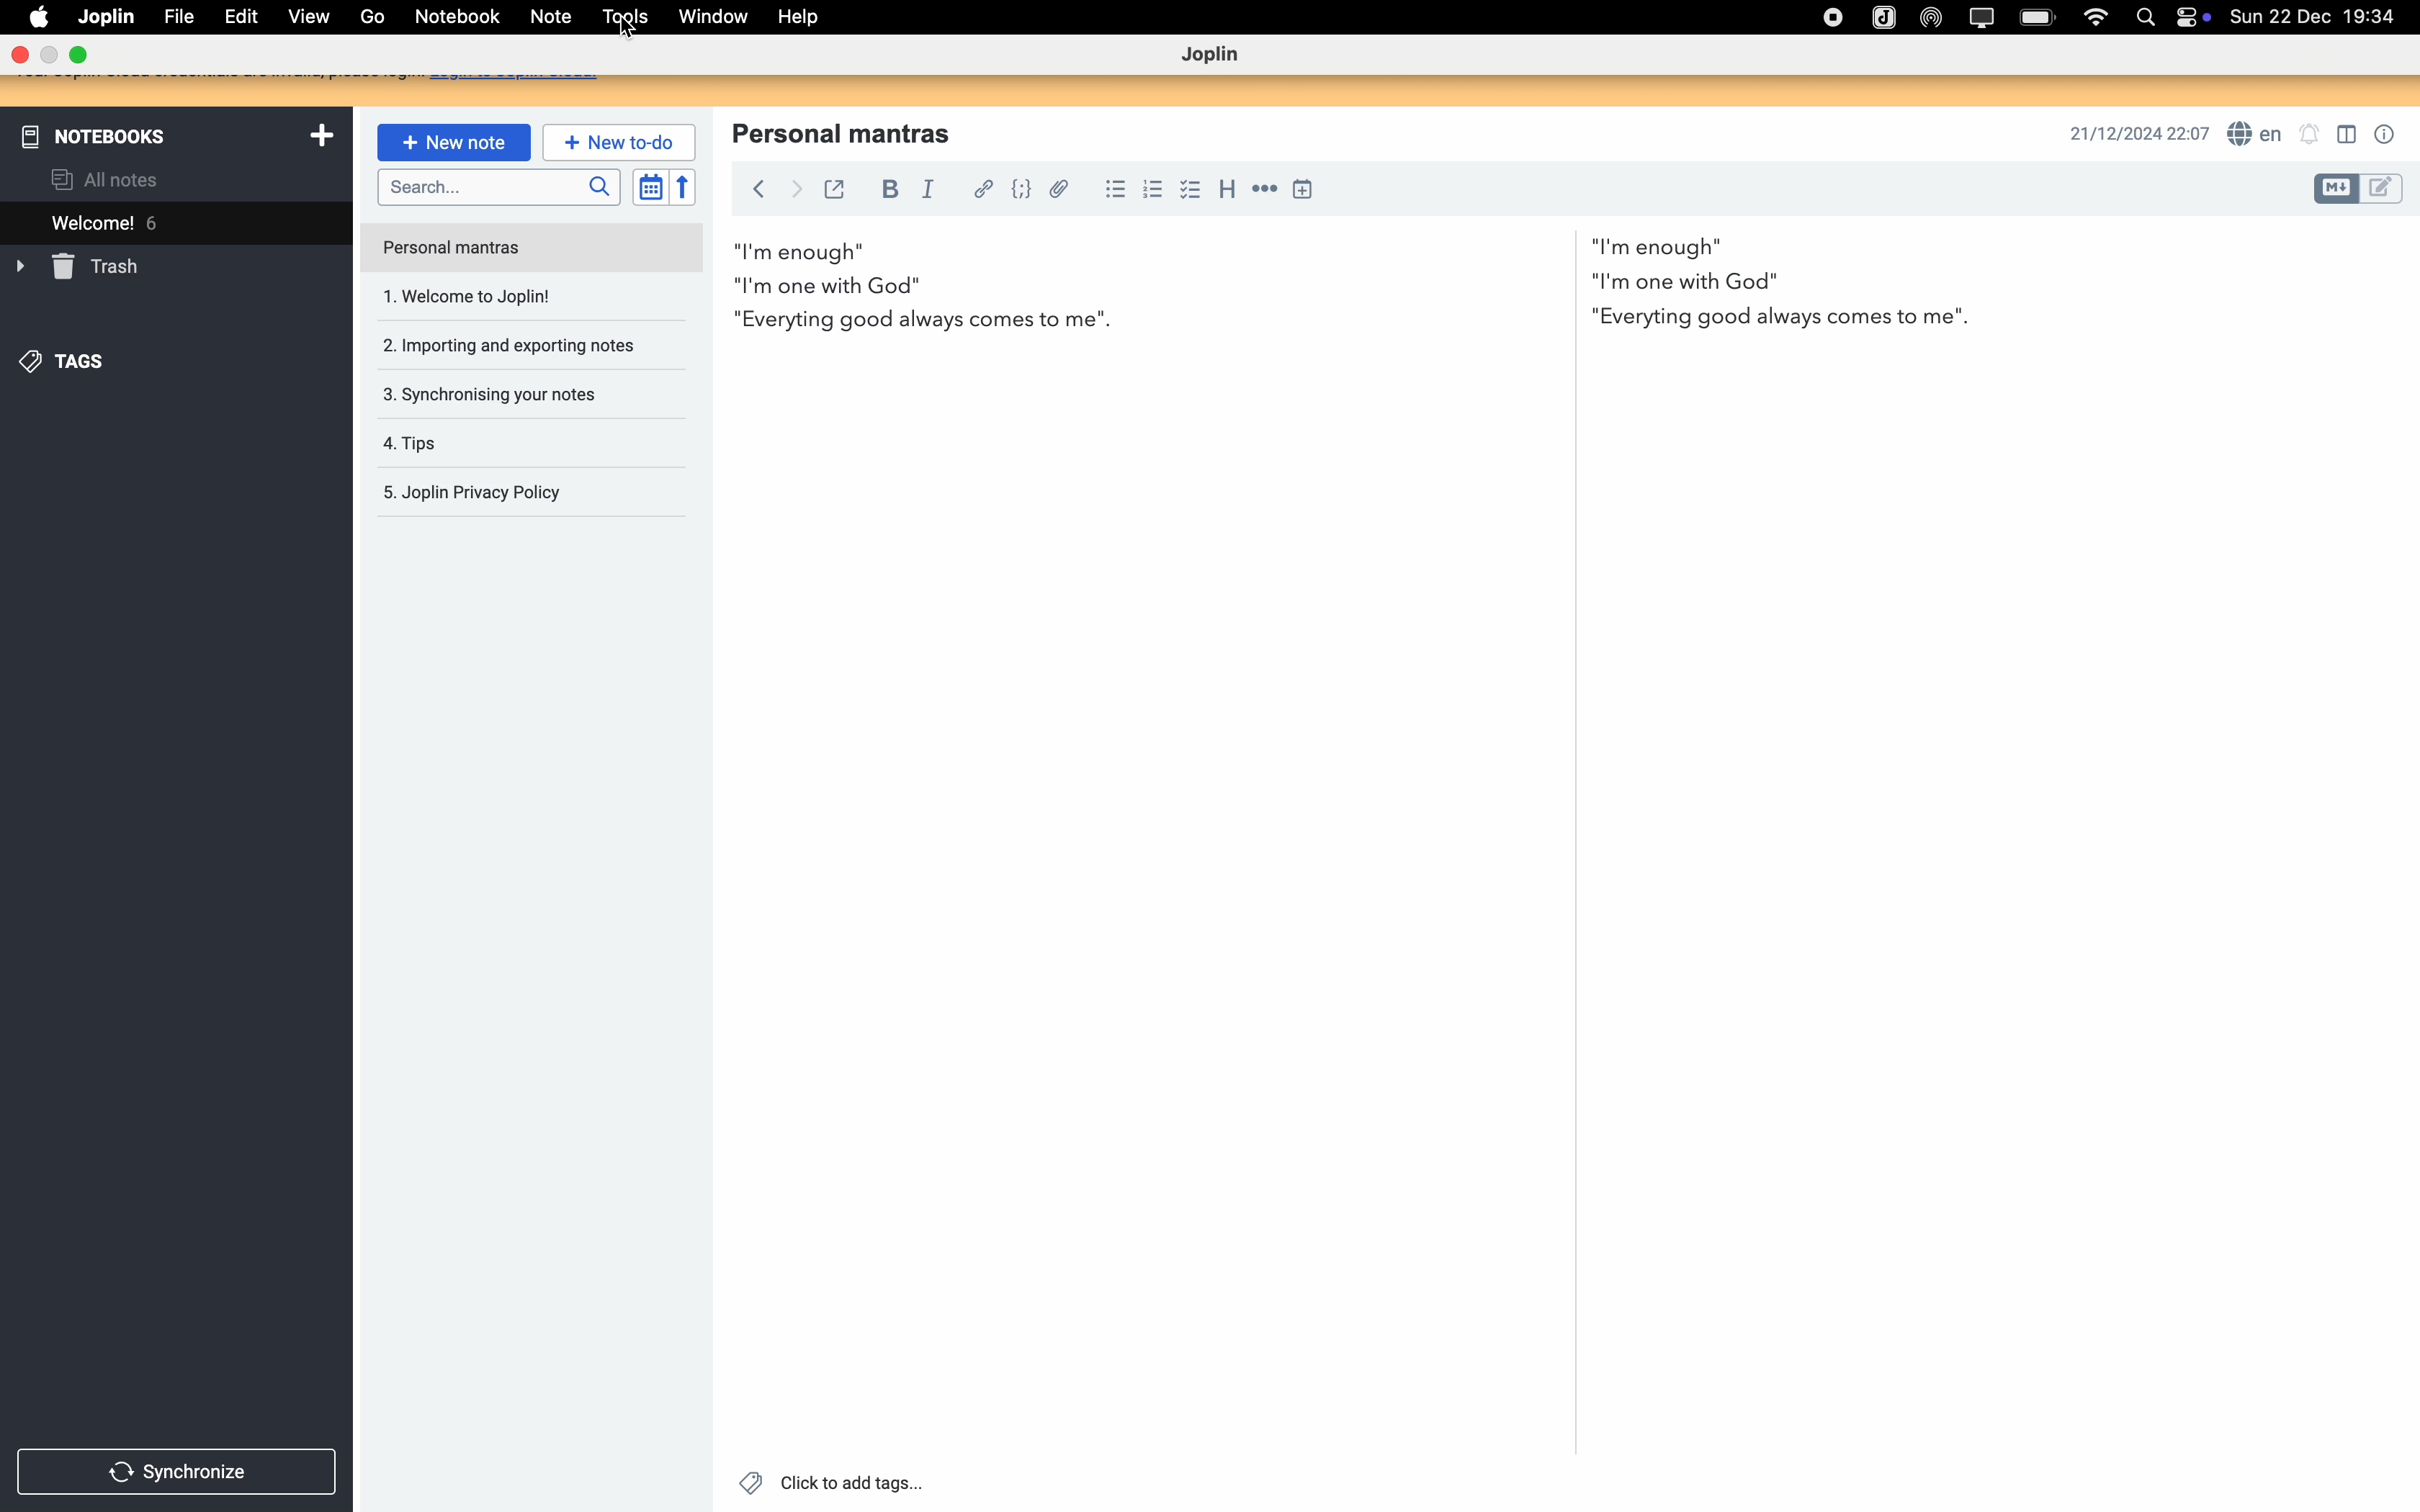  Describe the element at coordinates (1355, 281) in the screenshot. I see `body text` at that location.